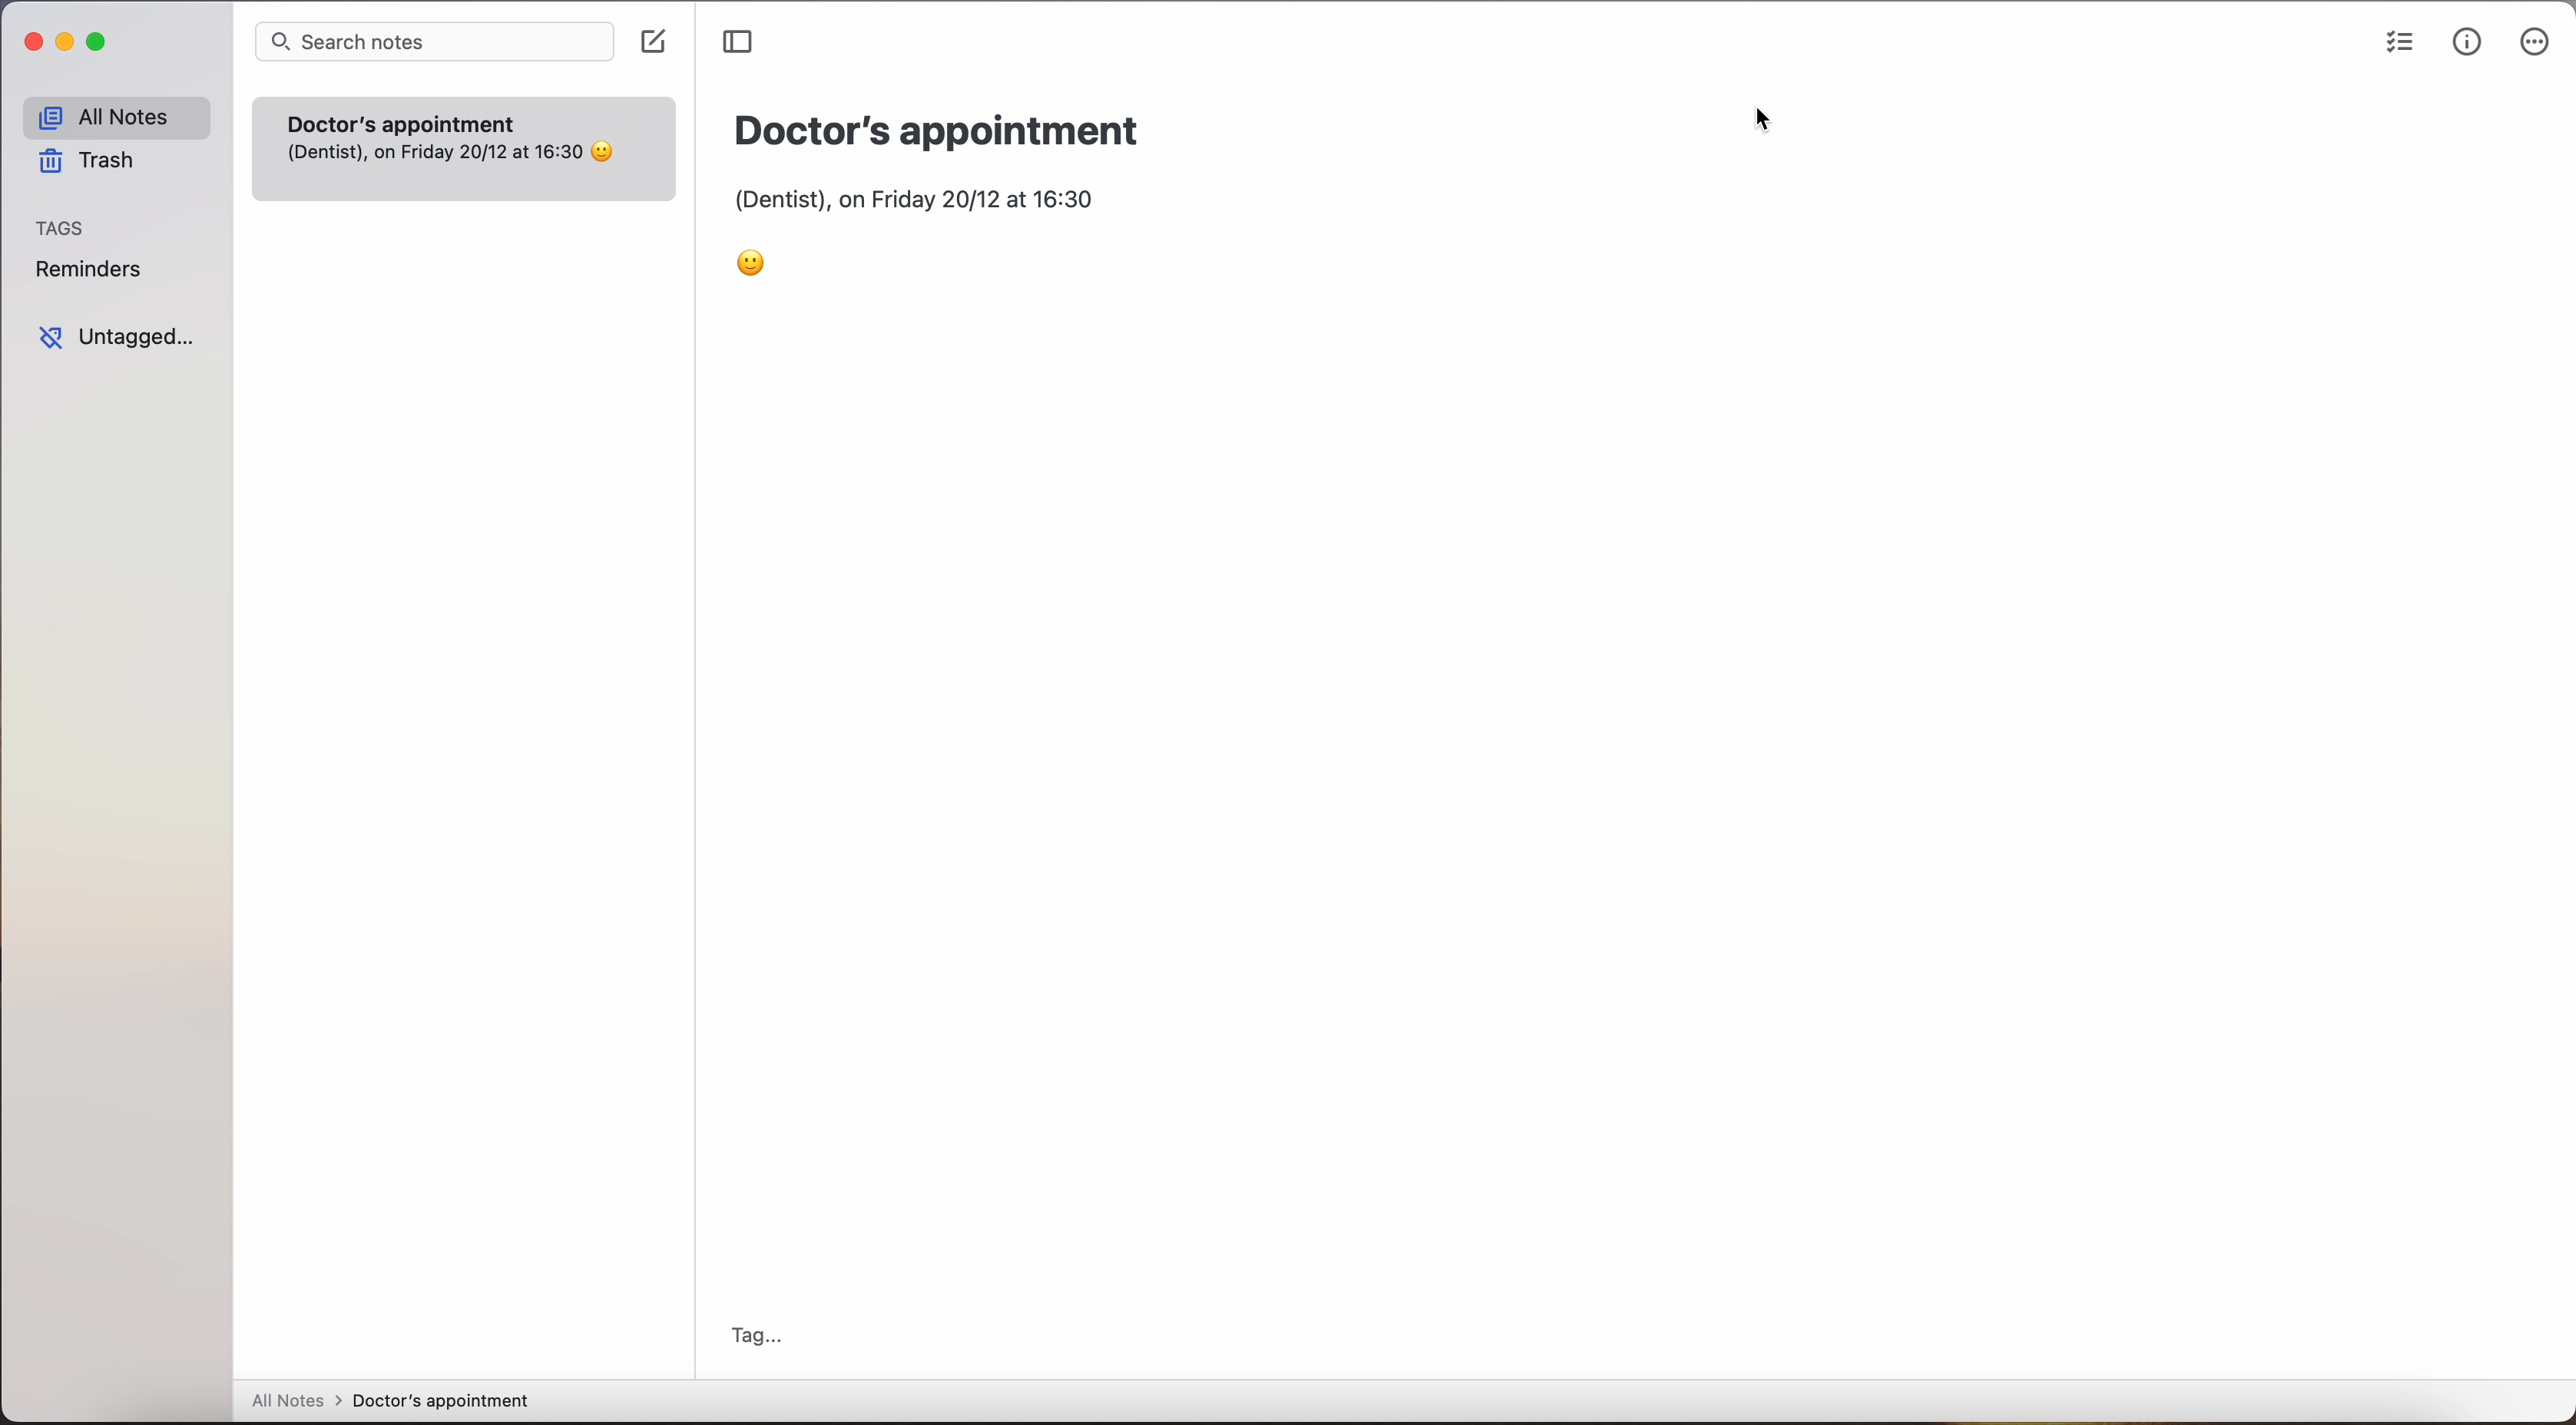 This screenshot has width=2576, height=1425. I want to click on trash, so click(90, 162).